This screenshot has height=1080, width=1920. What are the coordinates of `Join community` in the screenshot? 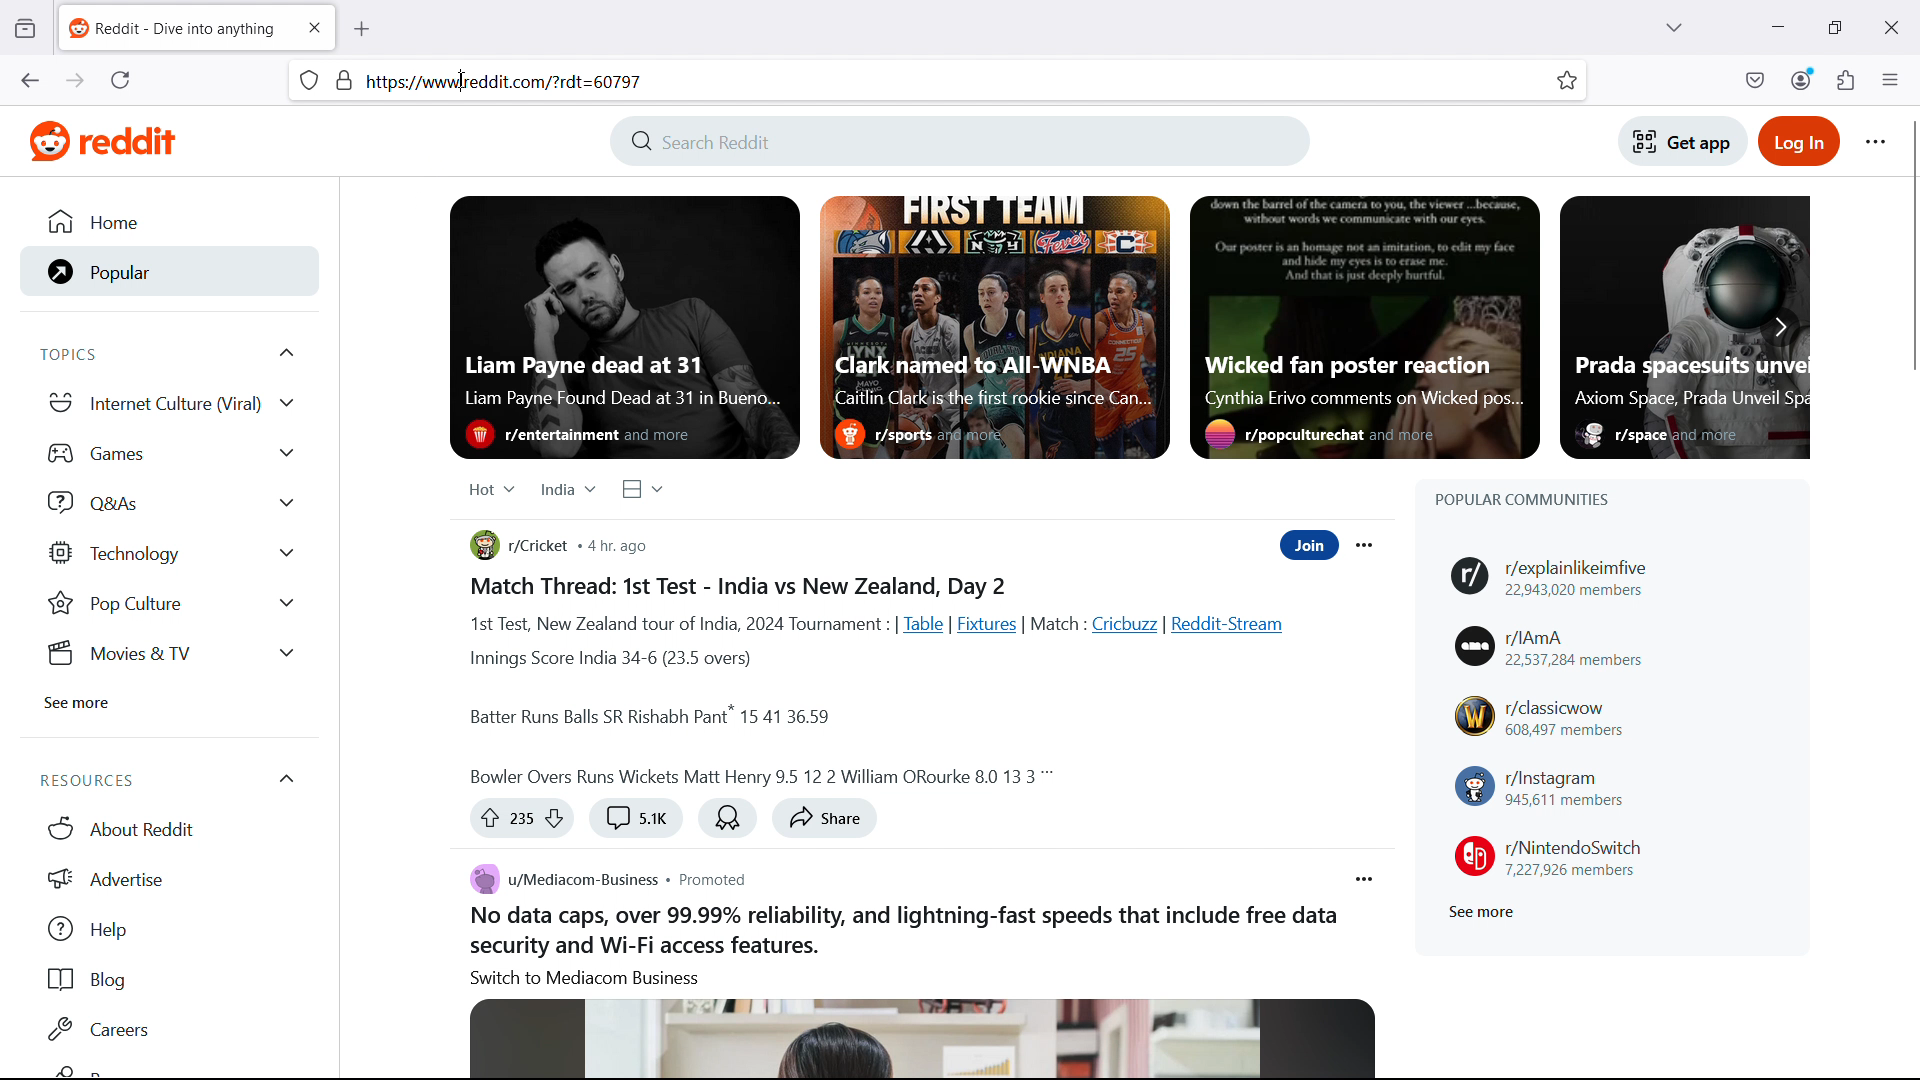 It's located at (1310, 545).